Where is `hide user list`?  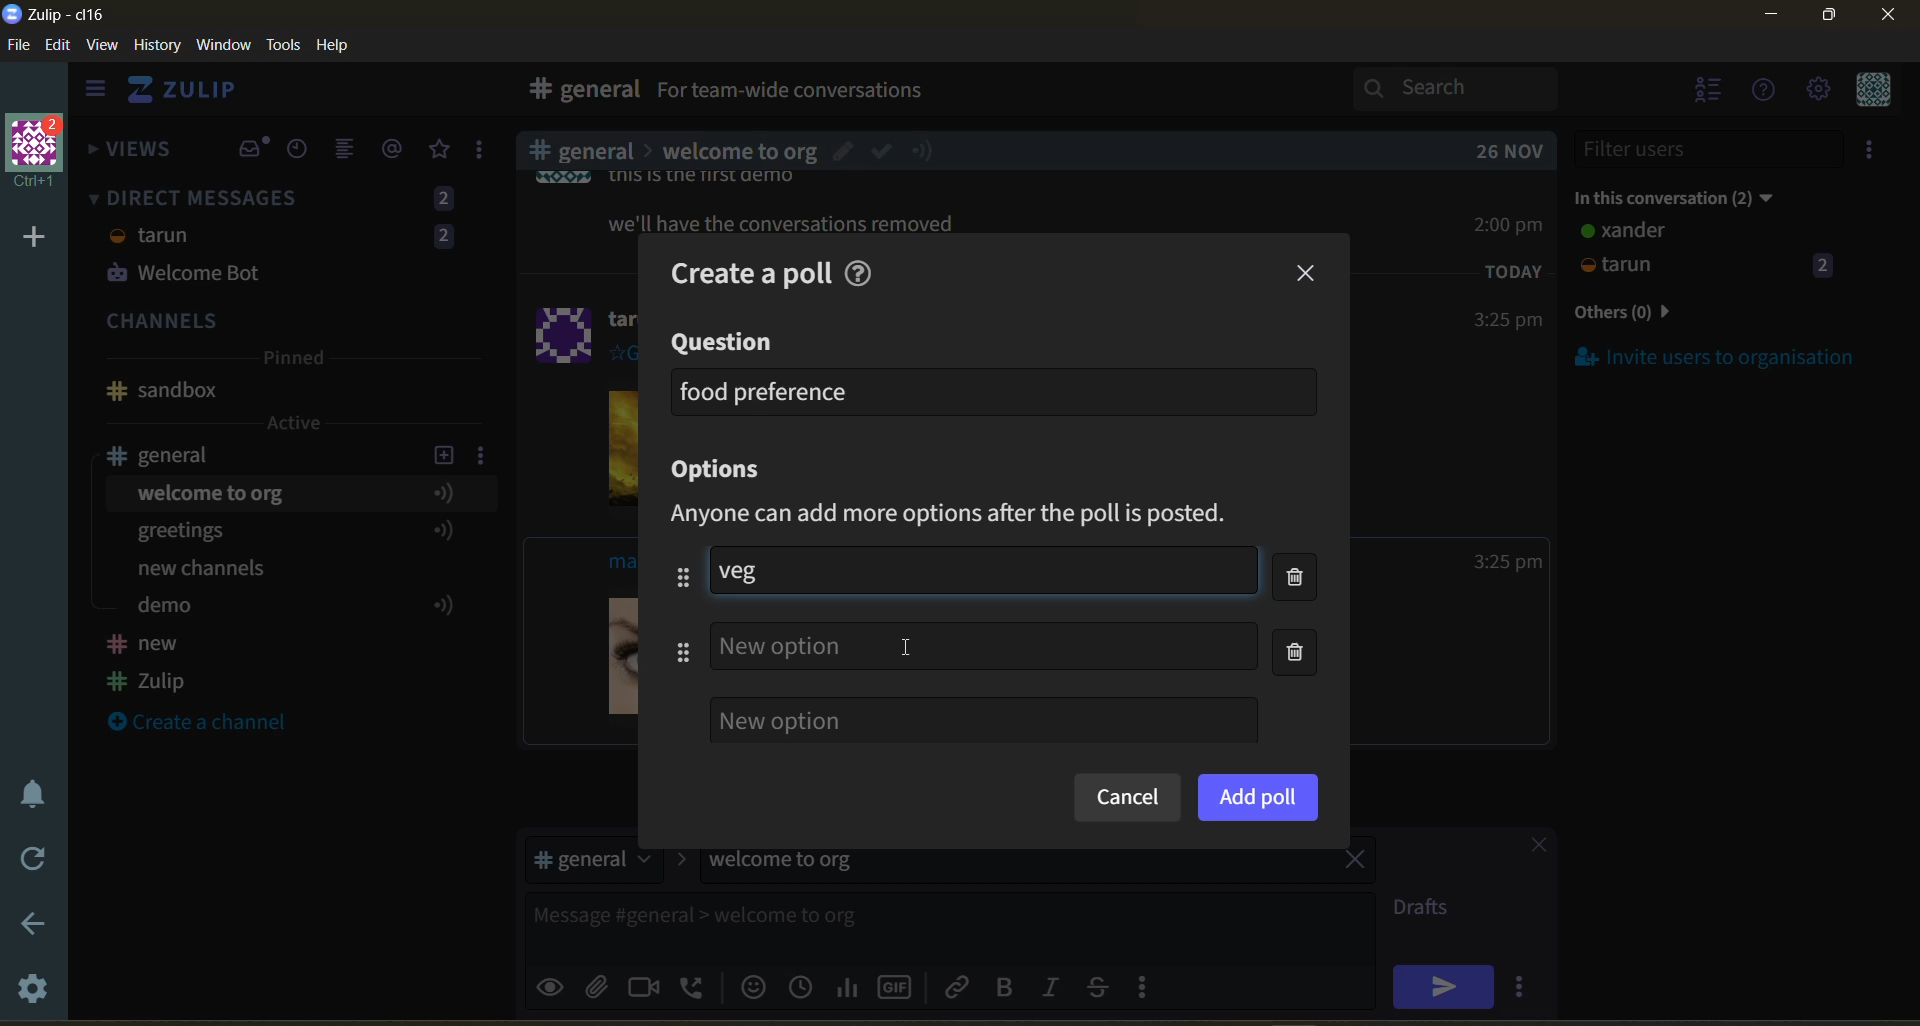
hide user list is located at coordinates (1709, 92).